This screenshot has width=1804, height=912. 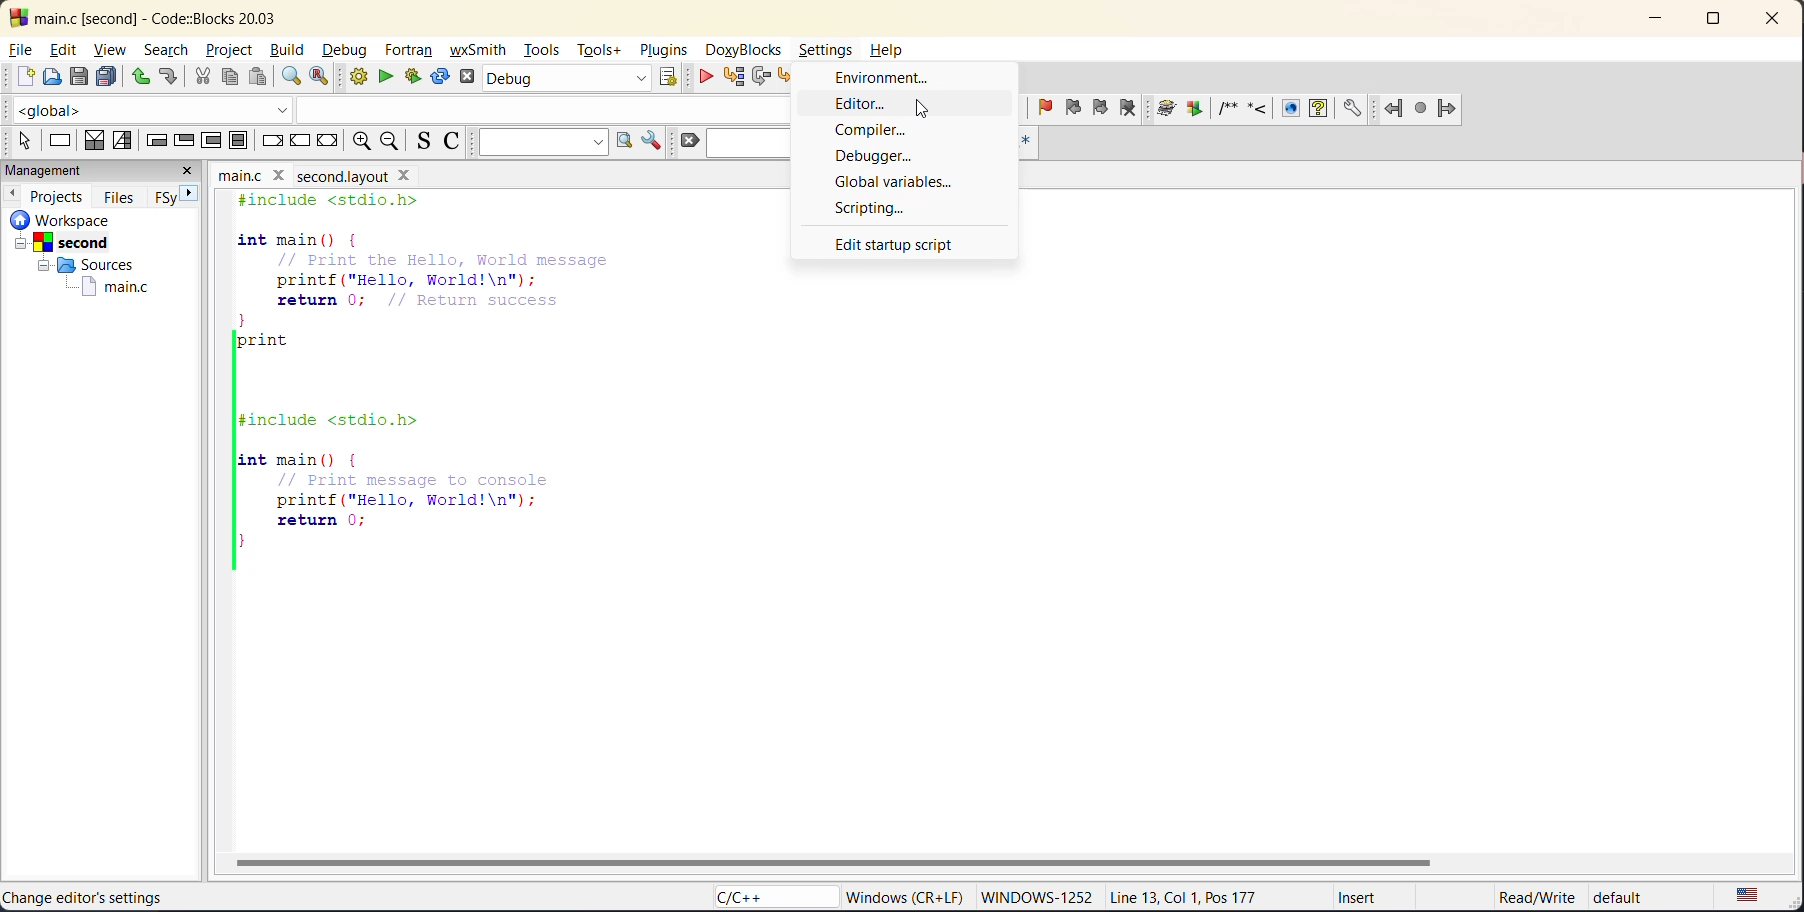 What do you see at coordinates (144, 900) in the screenshot?
I see `file location` at bounding box center [144, 900].